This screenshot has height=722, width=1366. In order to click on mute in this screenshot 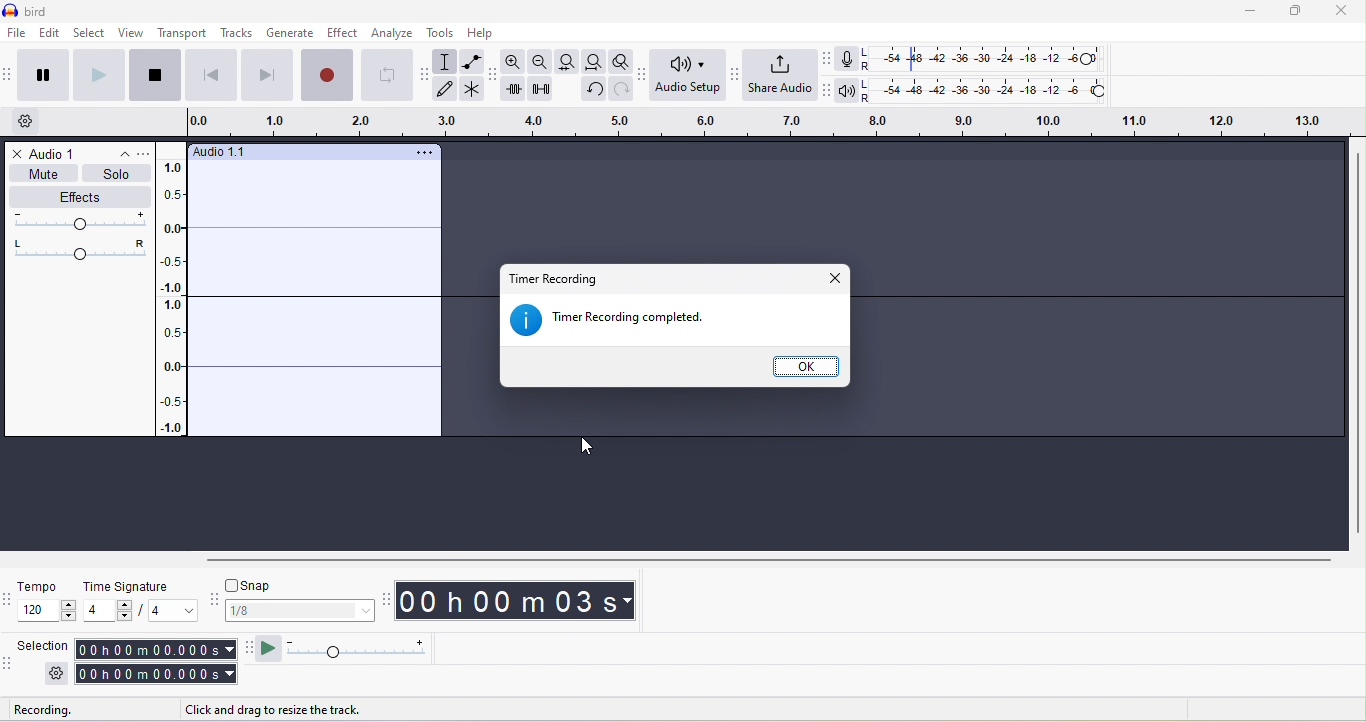, I will do `click(43, 176)`.